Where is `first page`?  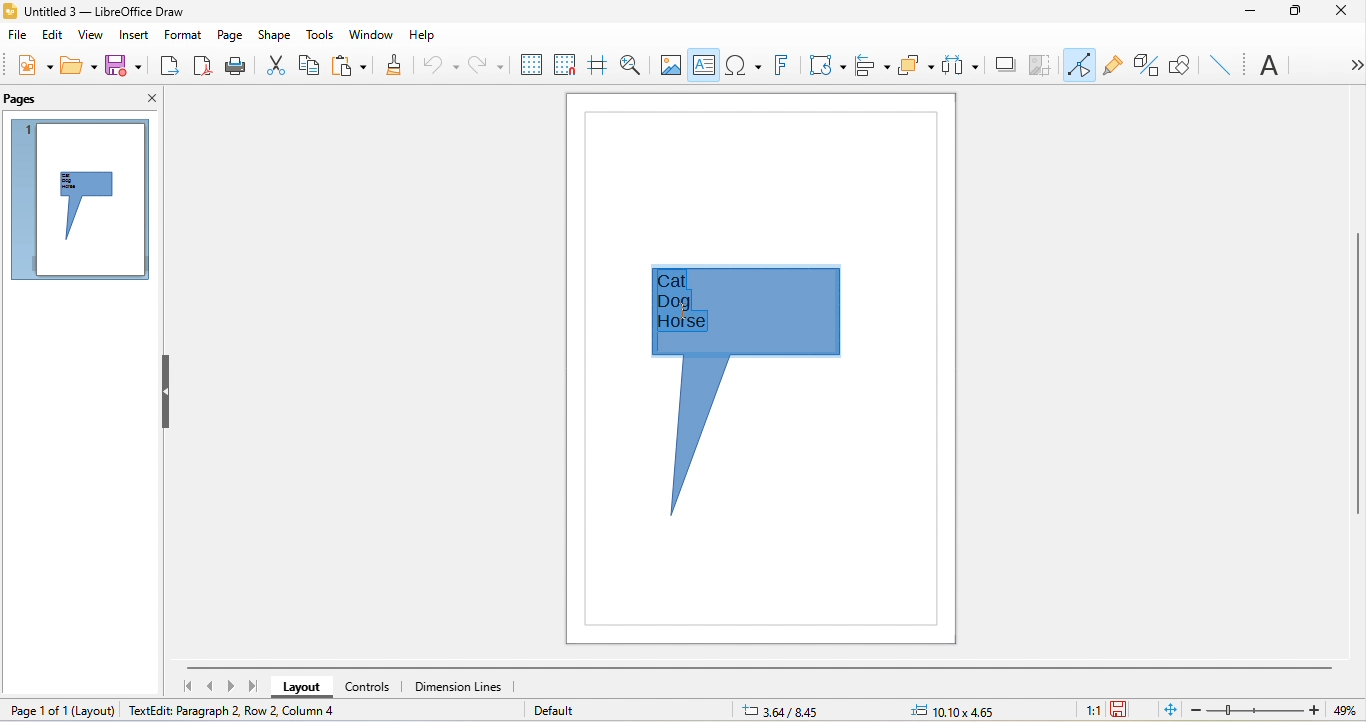
first page is located at coordinates (190, 686).